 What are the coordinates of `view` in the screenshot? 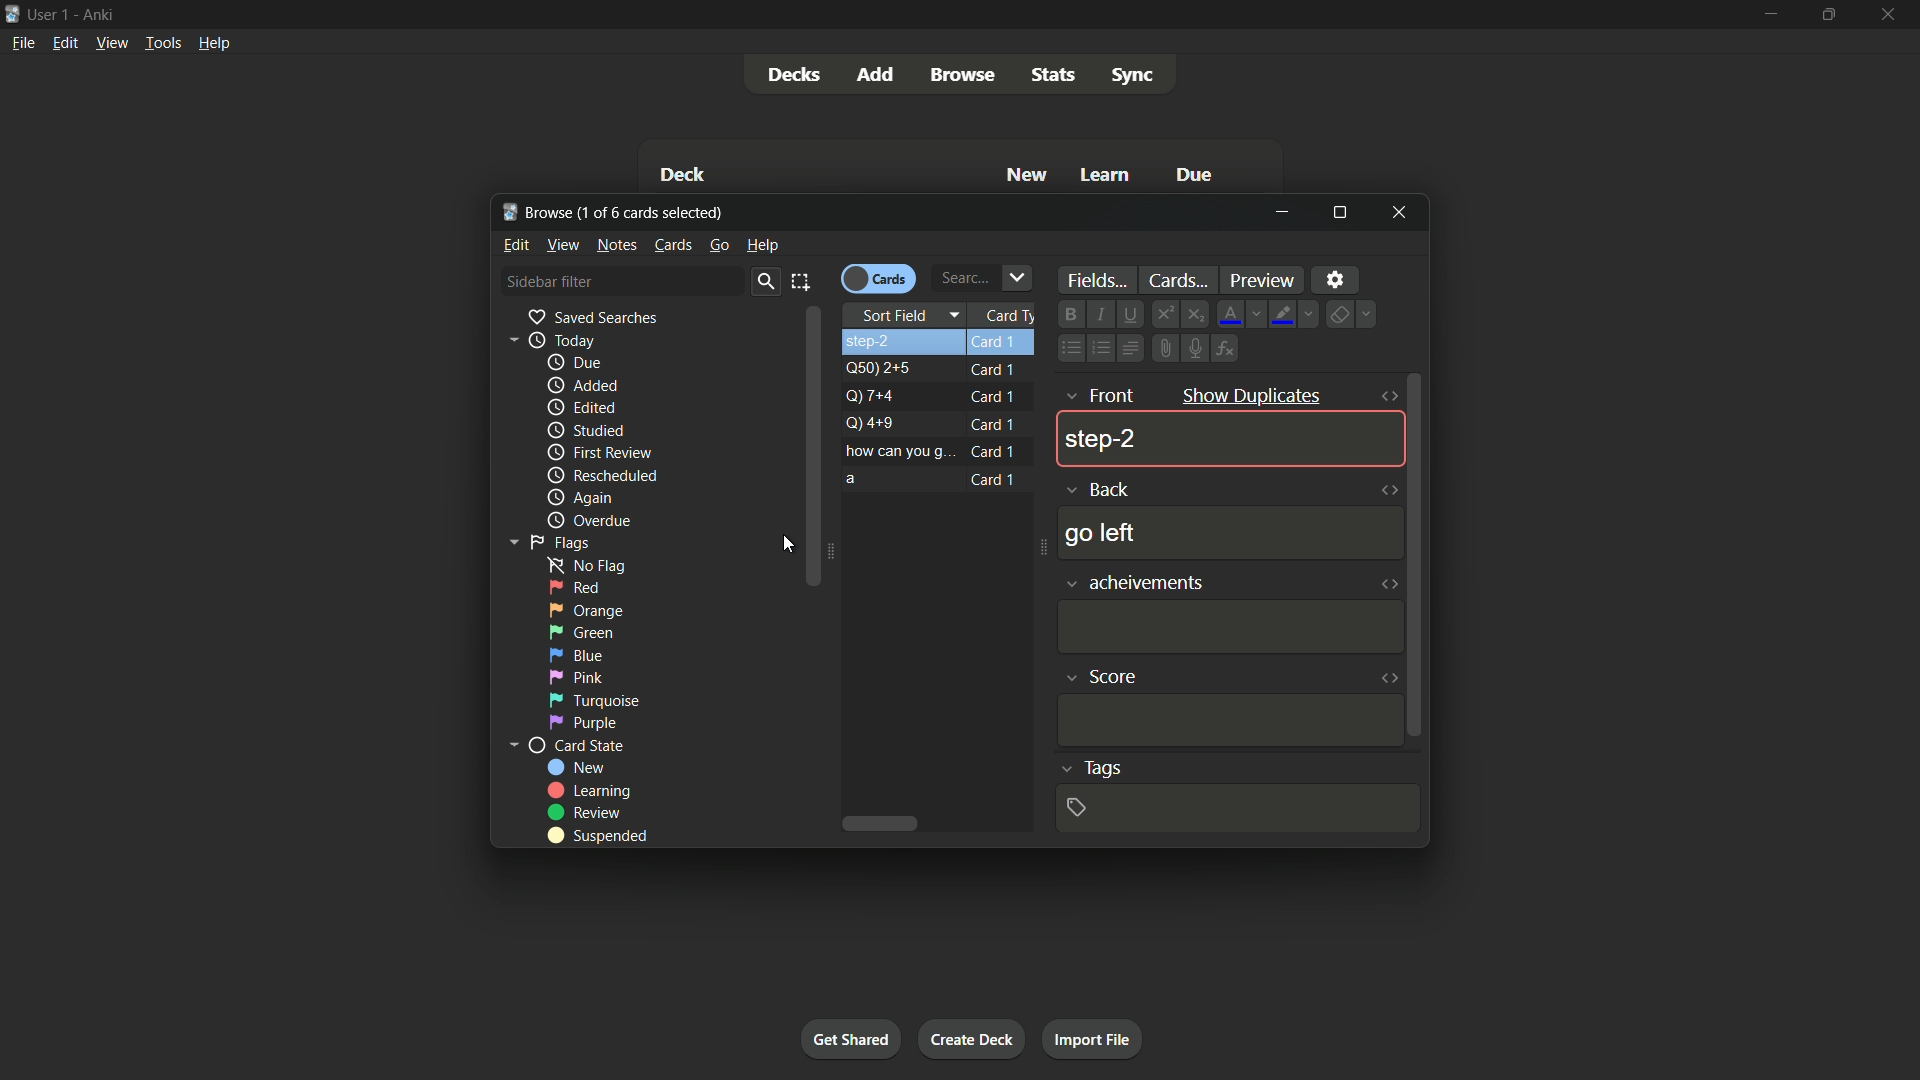 It's located at (564, 244).